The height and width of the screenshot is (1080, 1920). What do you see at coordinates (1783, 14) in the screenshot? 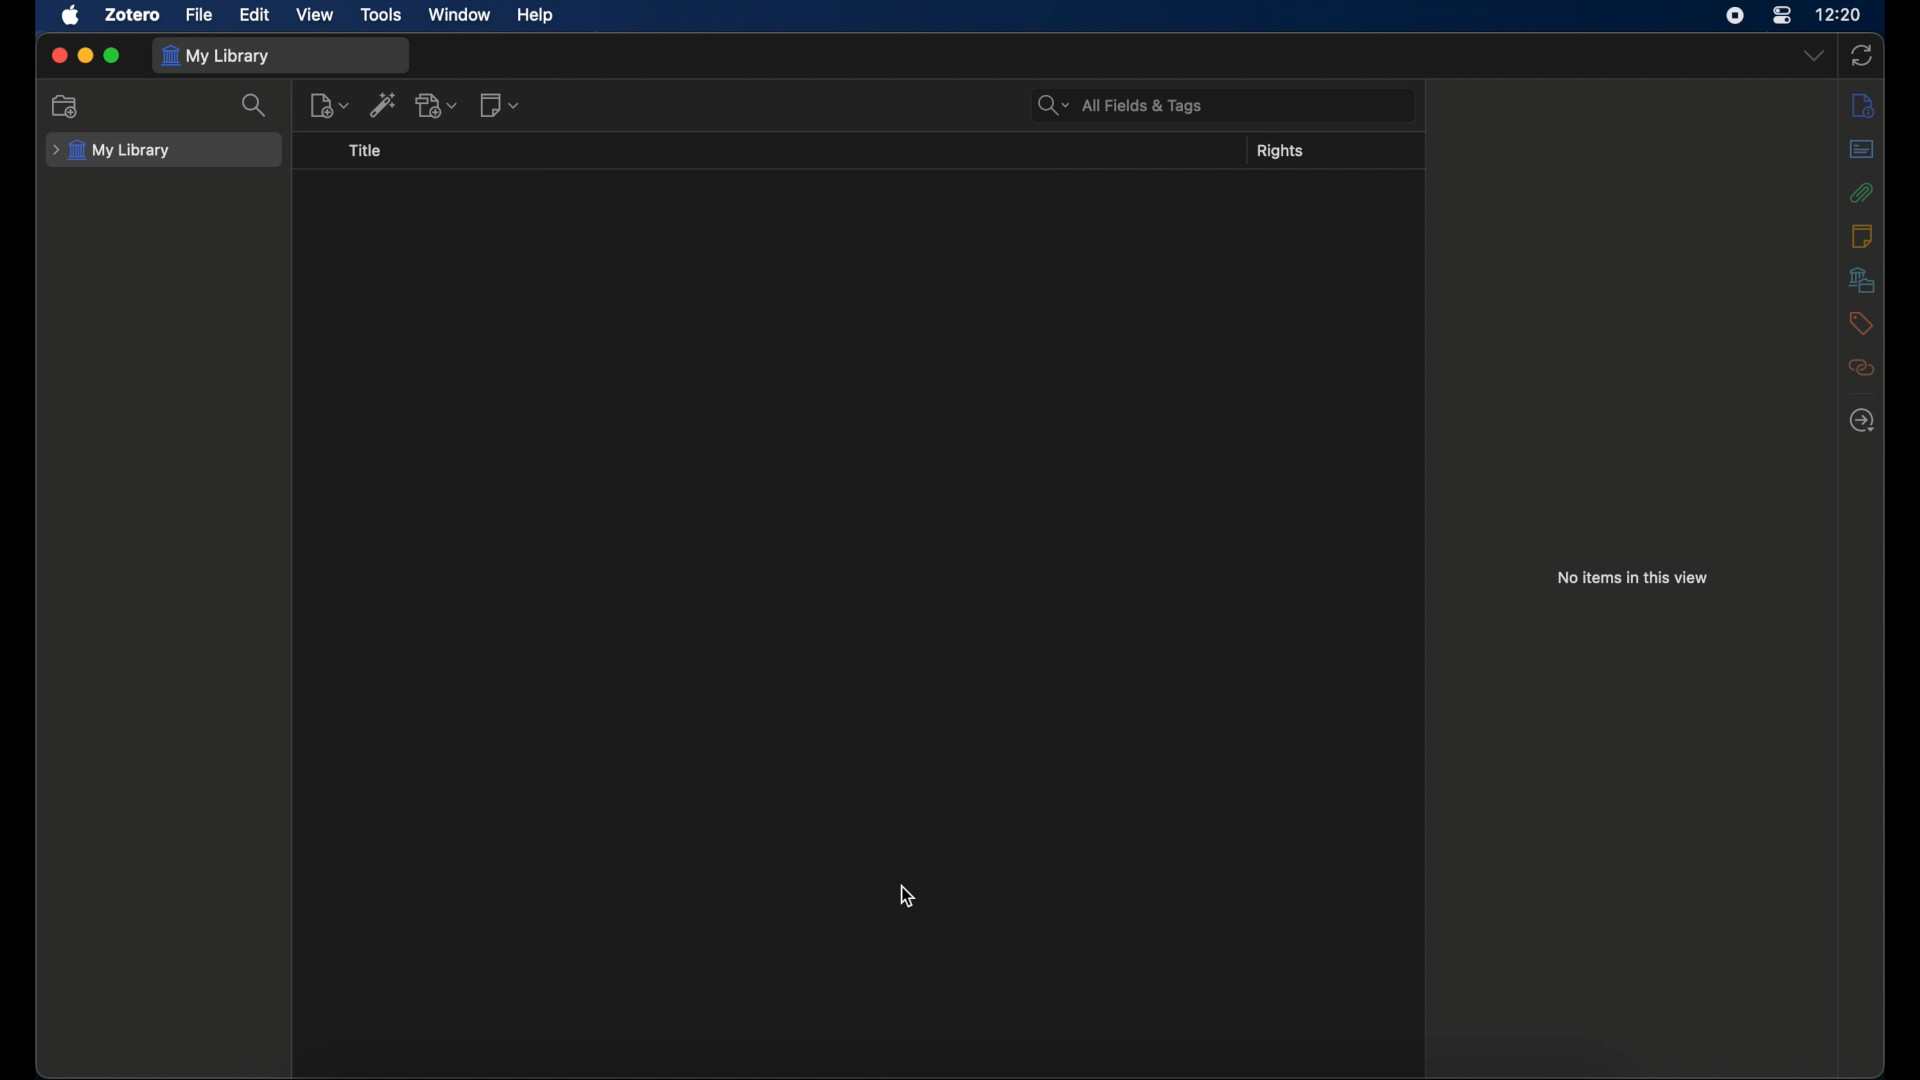
I see `control center` at bounding box center [1783, 14].